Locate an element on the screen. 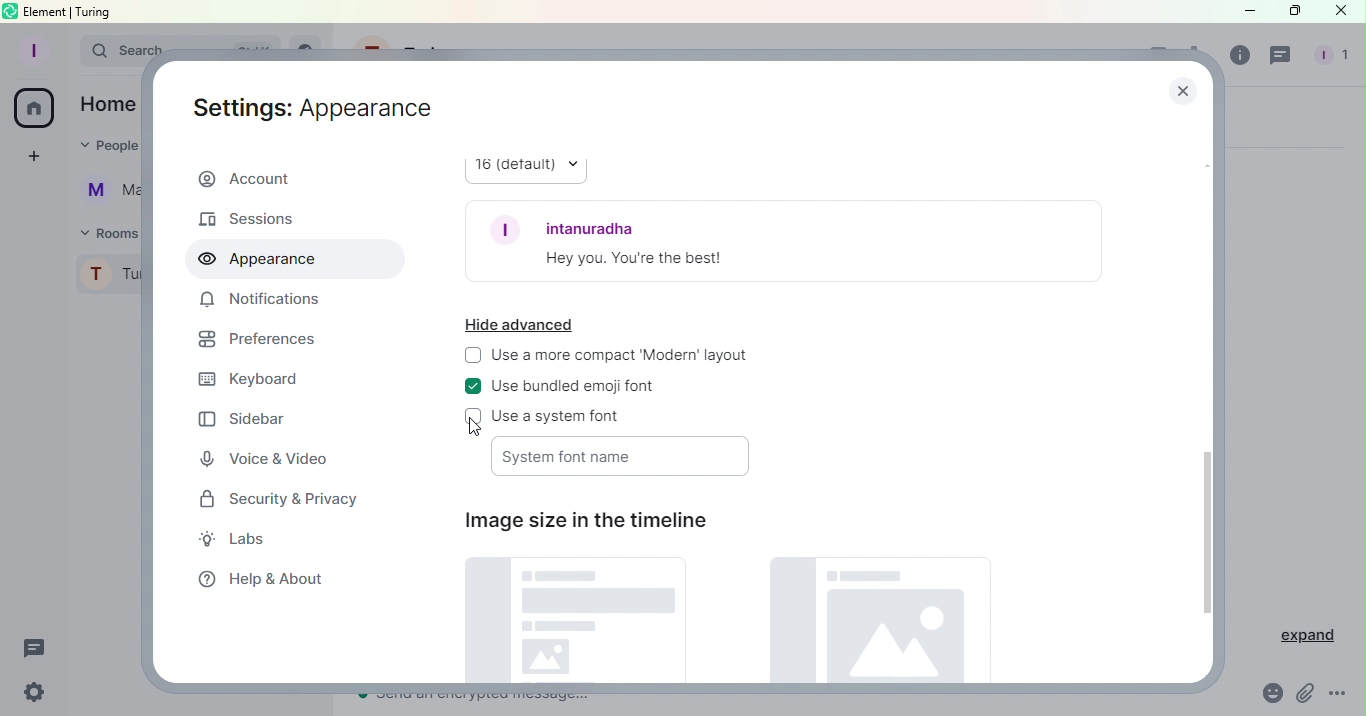 The width and height of the screenshot is (1366, 716). element is located at coordinates (46, 11).